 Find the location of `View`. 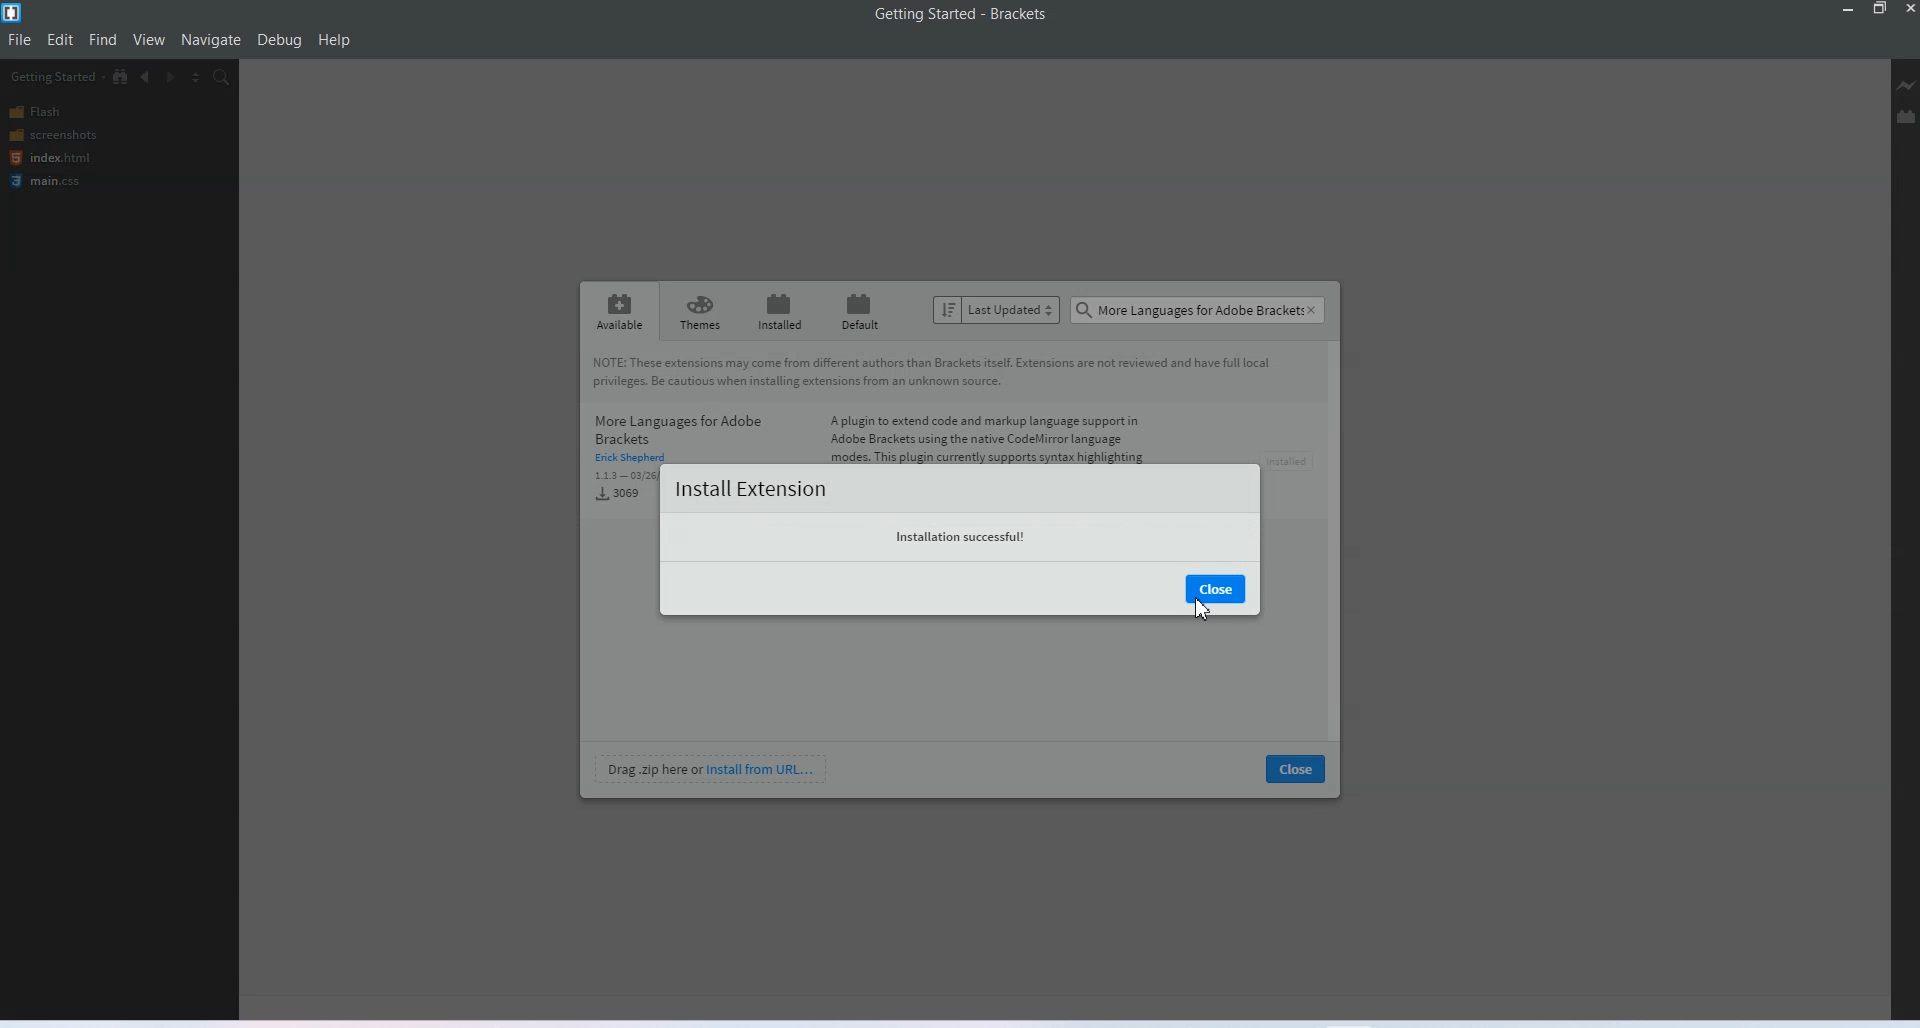

View is located at coordinates (148, 40).